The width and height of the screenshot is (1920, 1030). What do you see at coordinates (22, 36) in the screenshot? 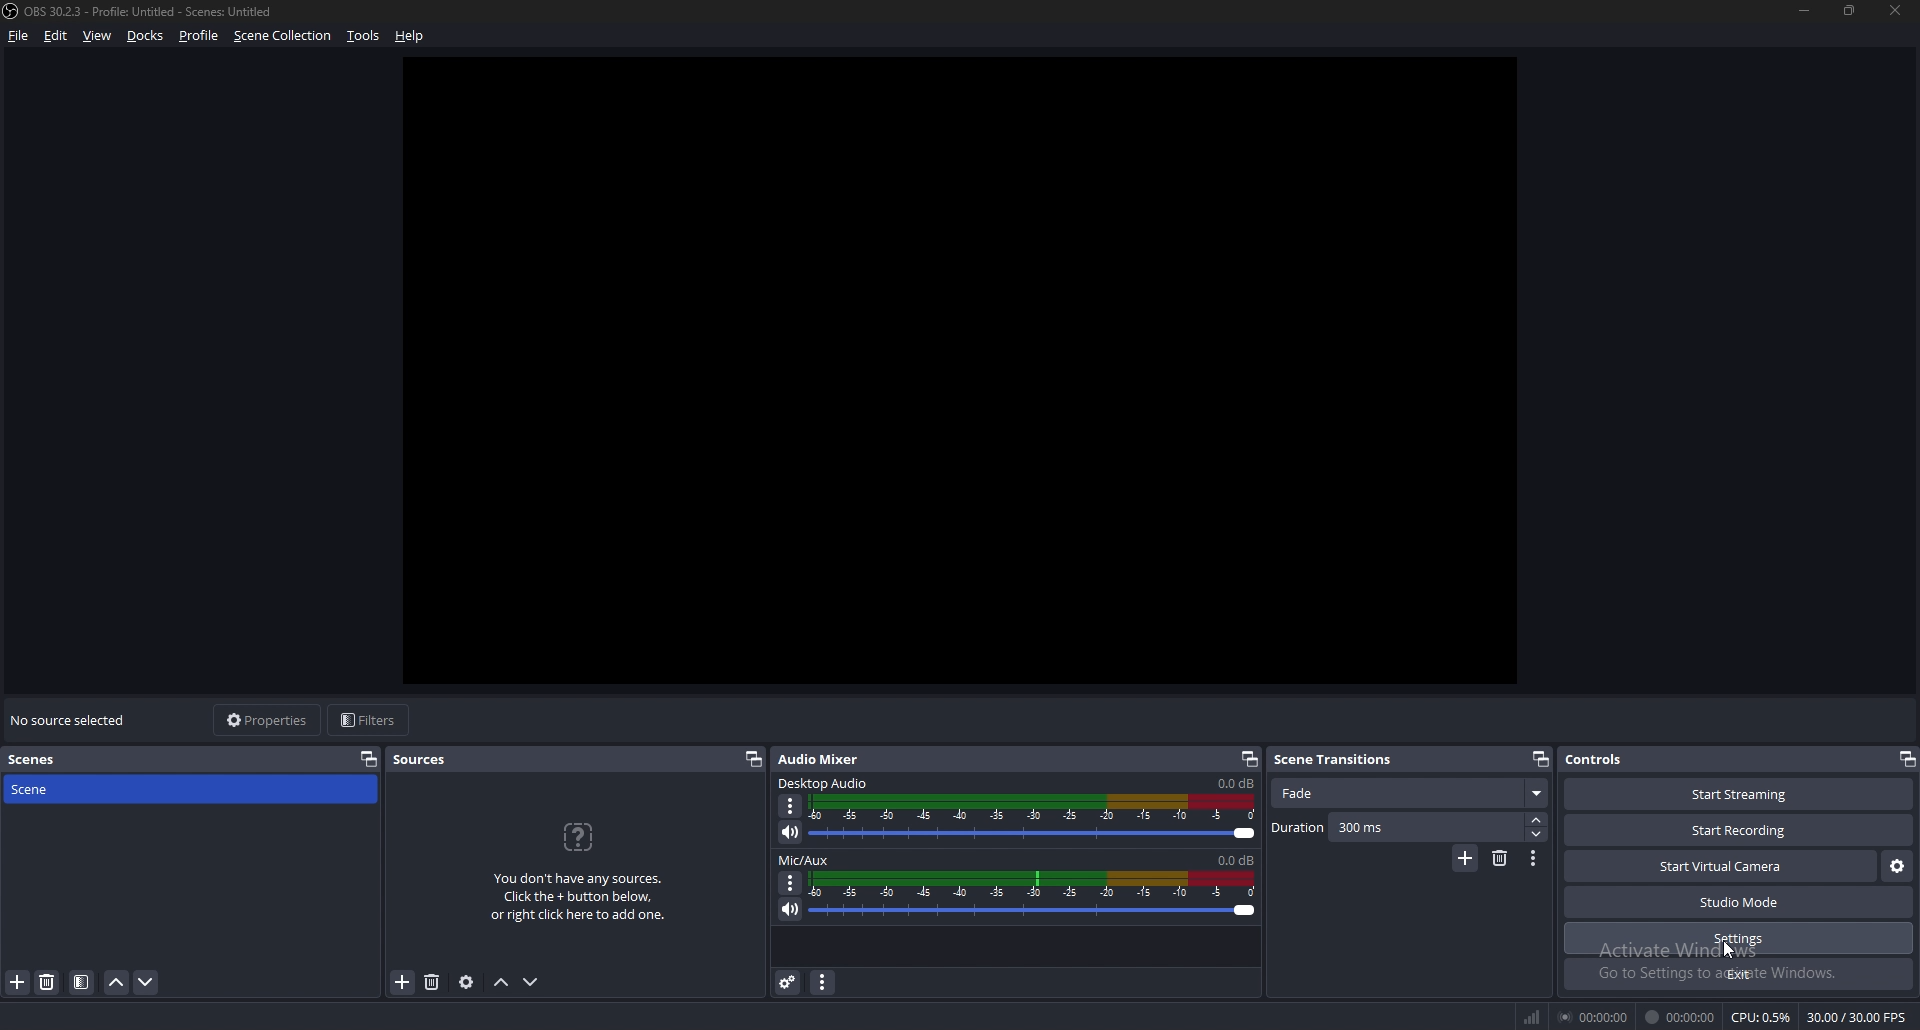
I see `file` at bounding box center [22, 36].